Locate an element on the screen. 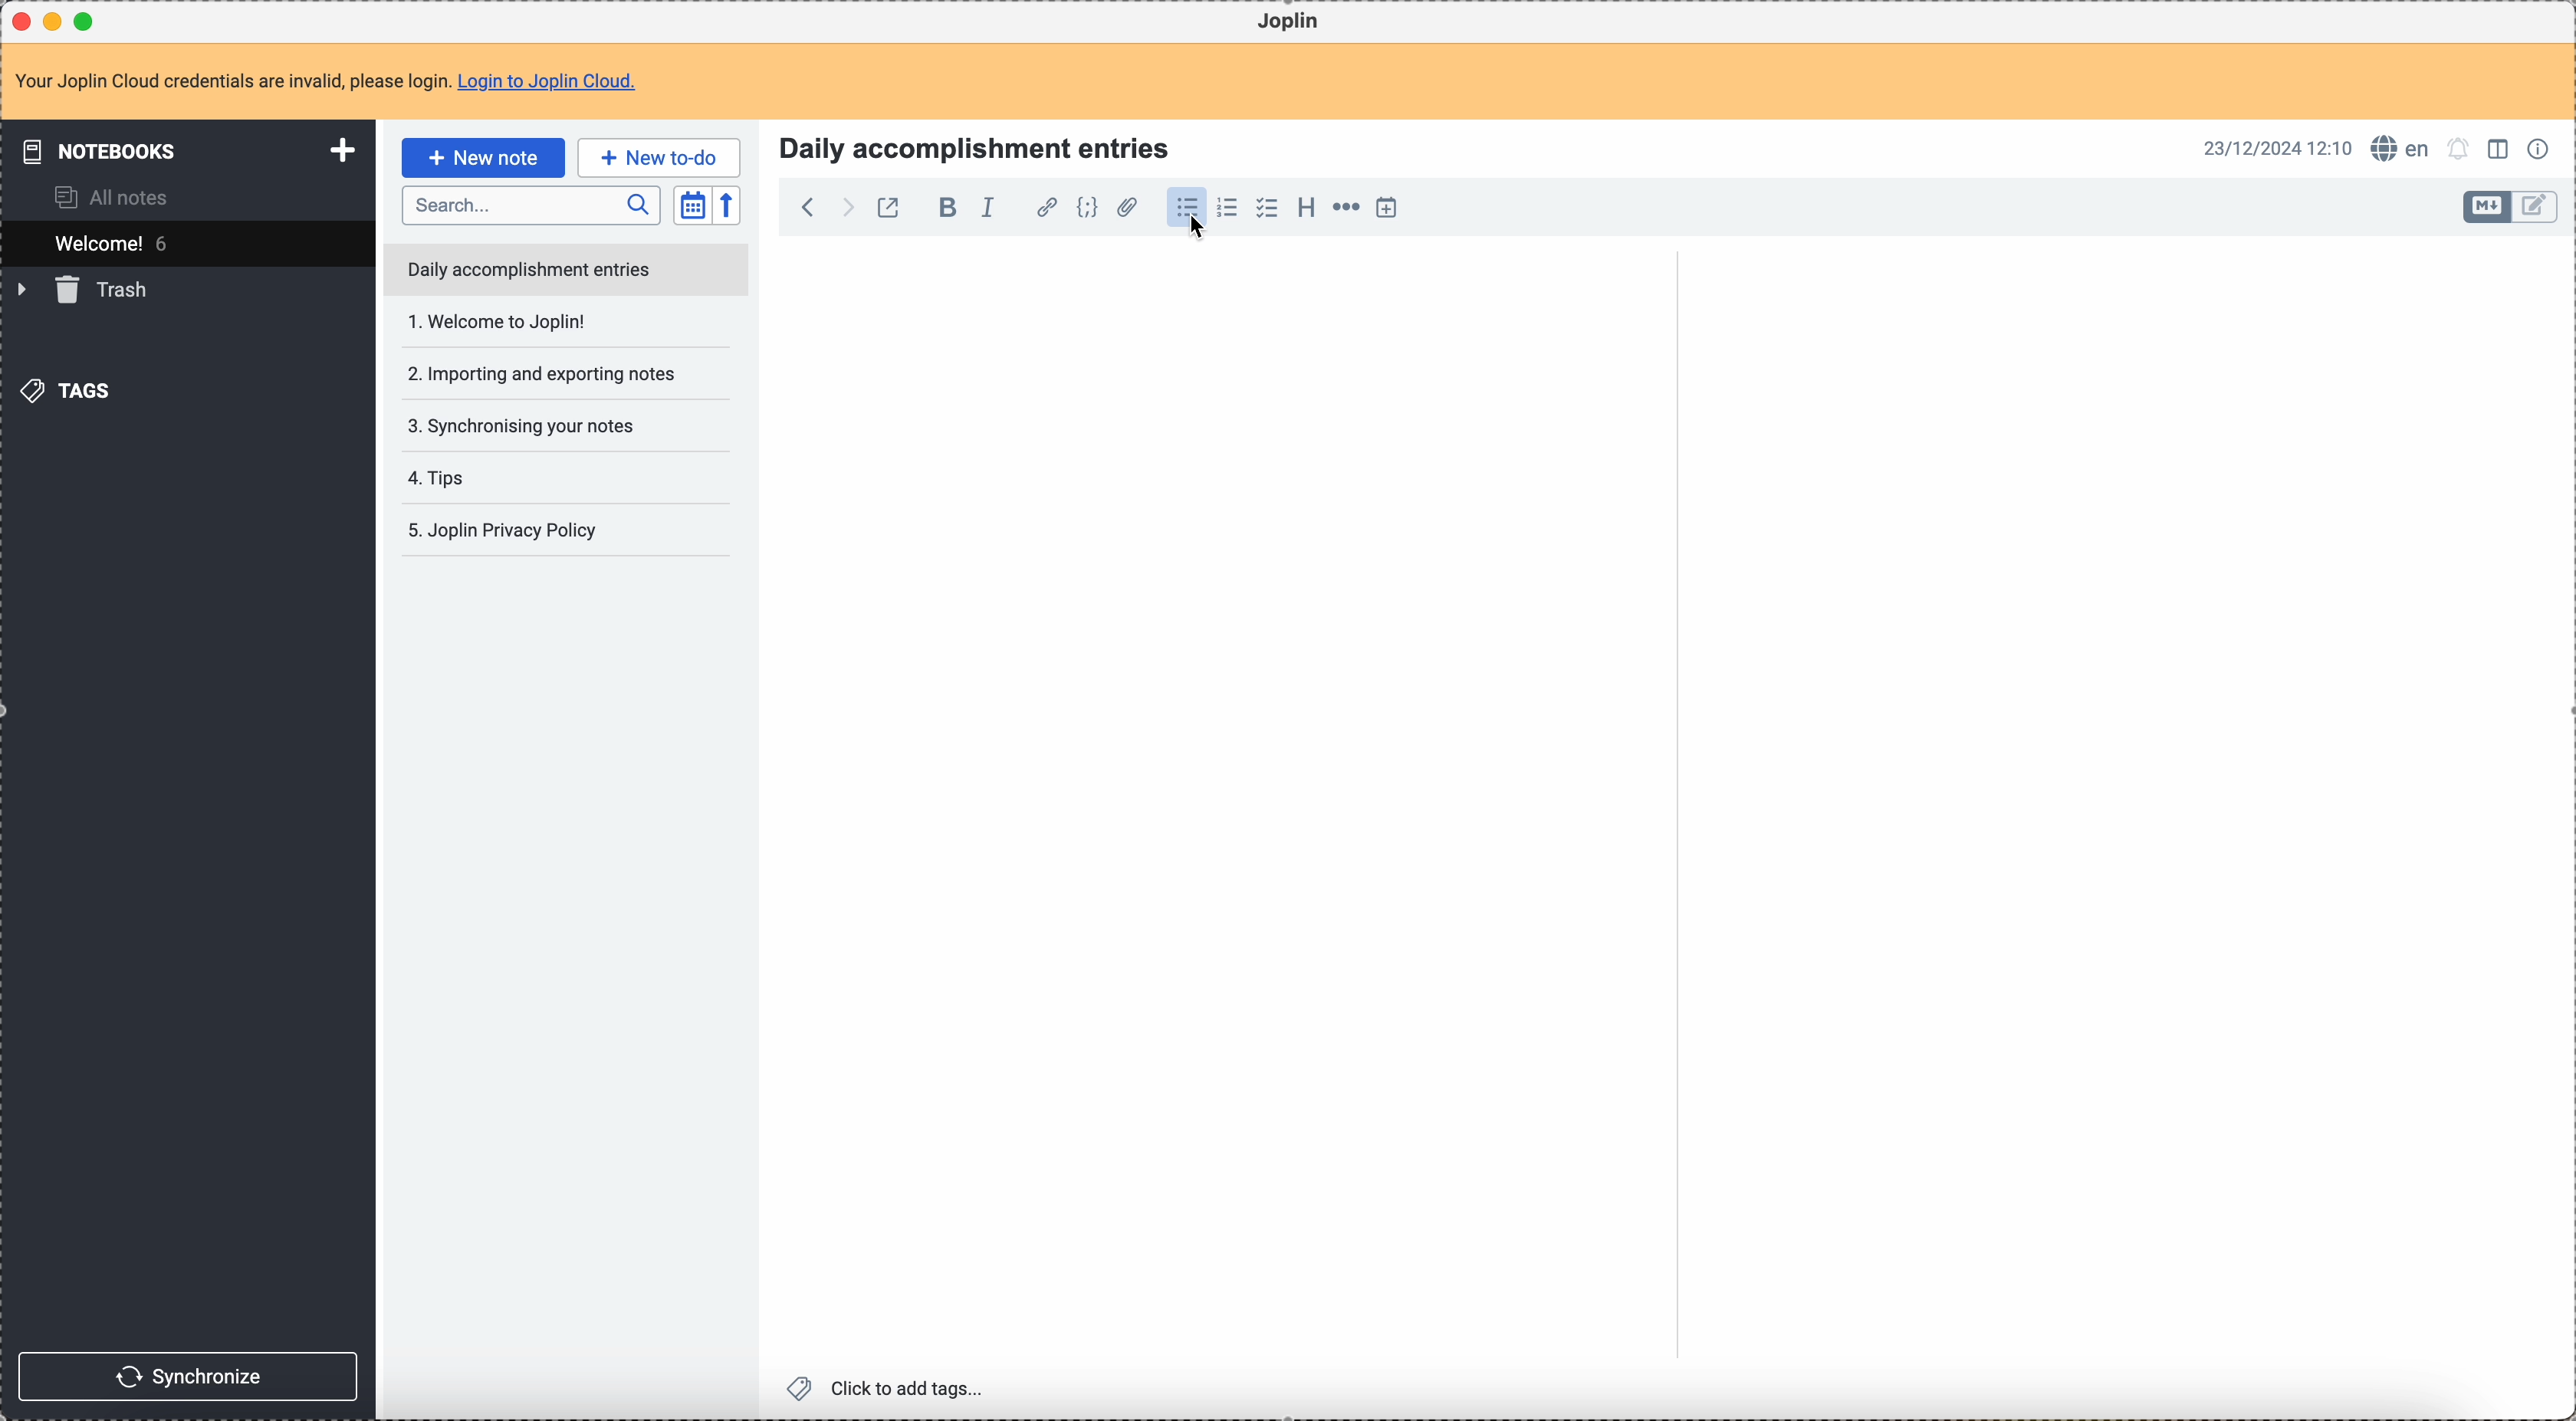 This screenshot has height=1421, width=2576. back is located at coordinates (802, 206).